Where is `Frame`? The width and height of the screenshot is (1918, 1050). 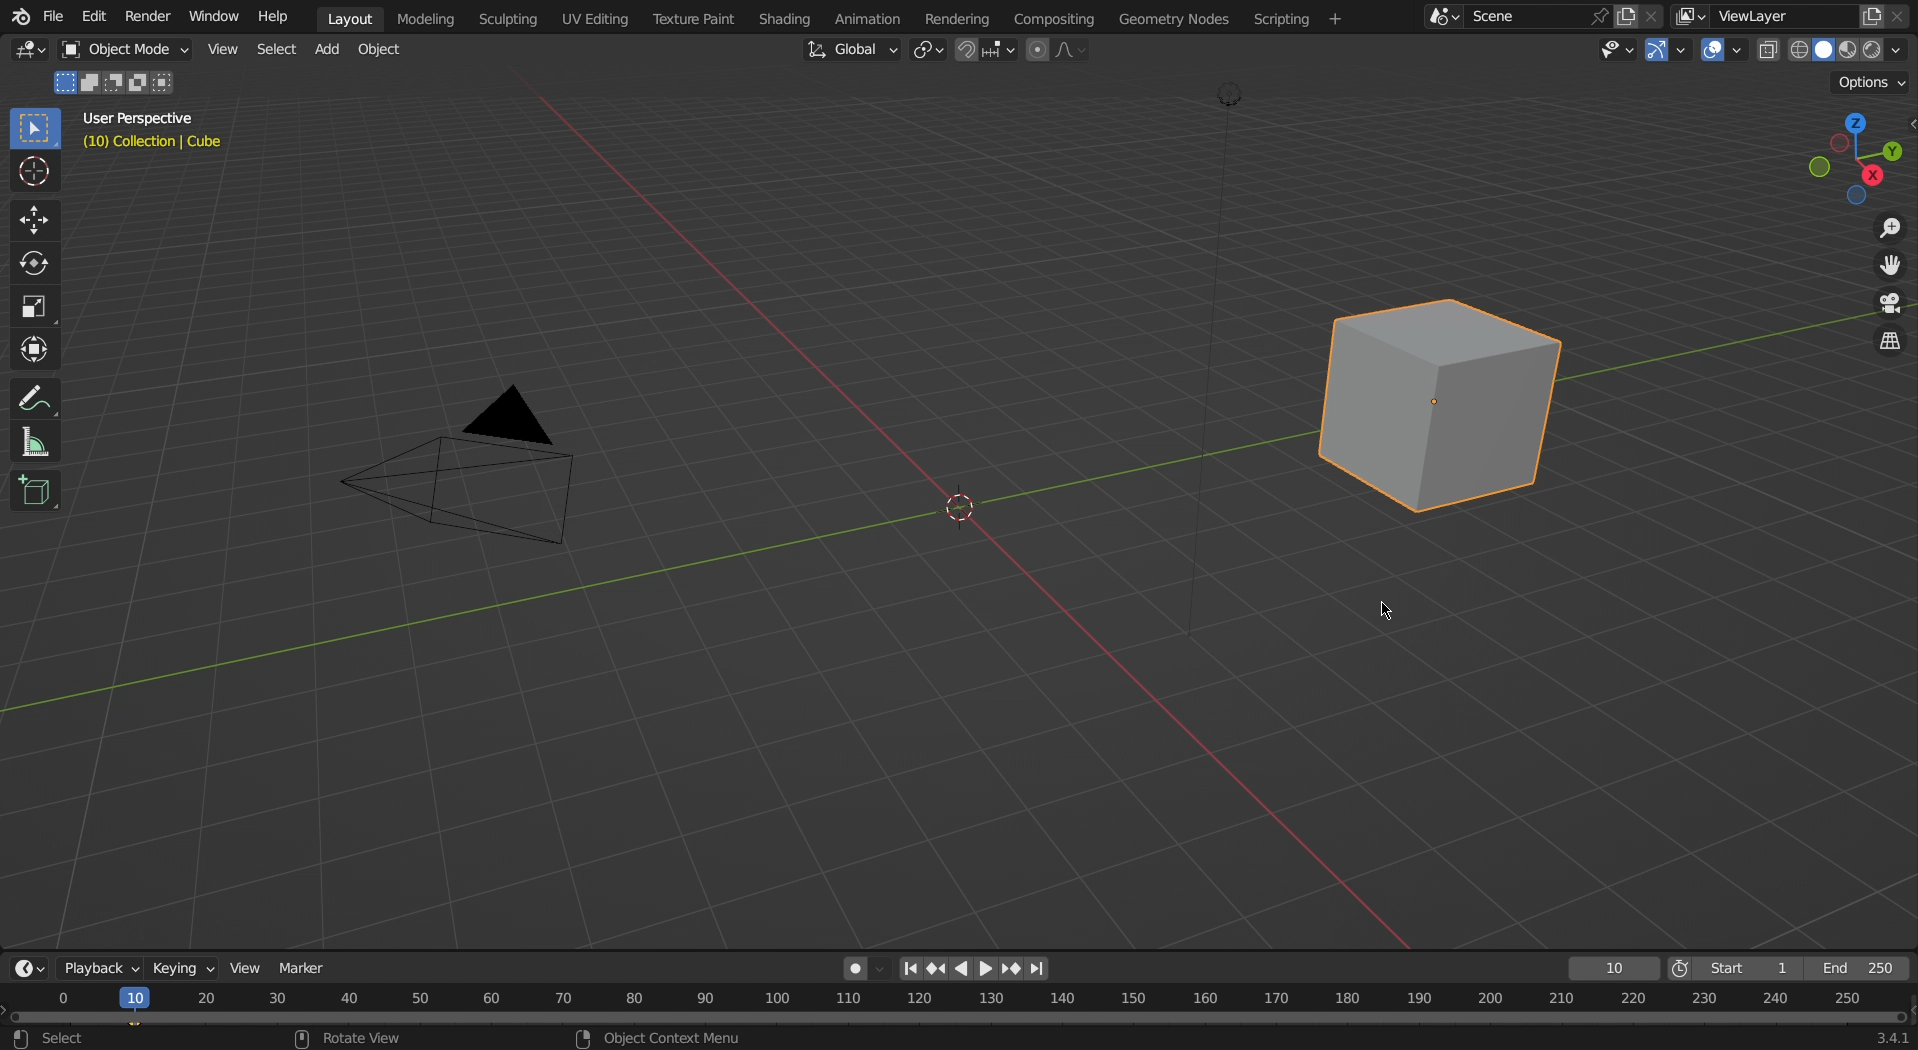 Frame is located at coordinates (1610, 969).